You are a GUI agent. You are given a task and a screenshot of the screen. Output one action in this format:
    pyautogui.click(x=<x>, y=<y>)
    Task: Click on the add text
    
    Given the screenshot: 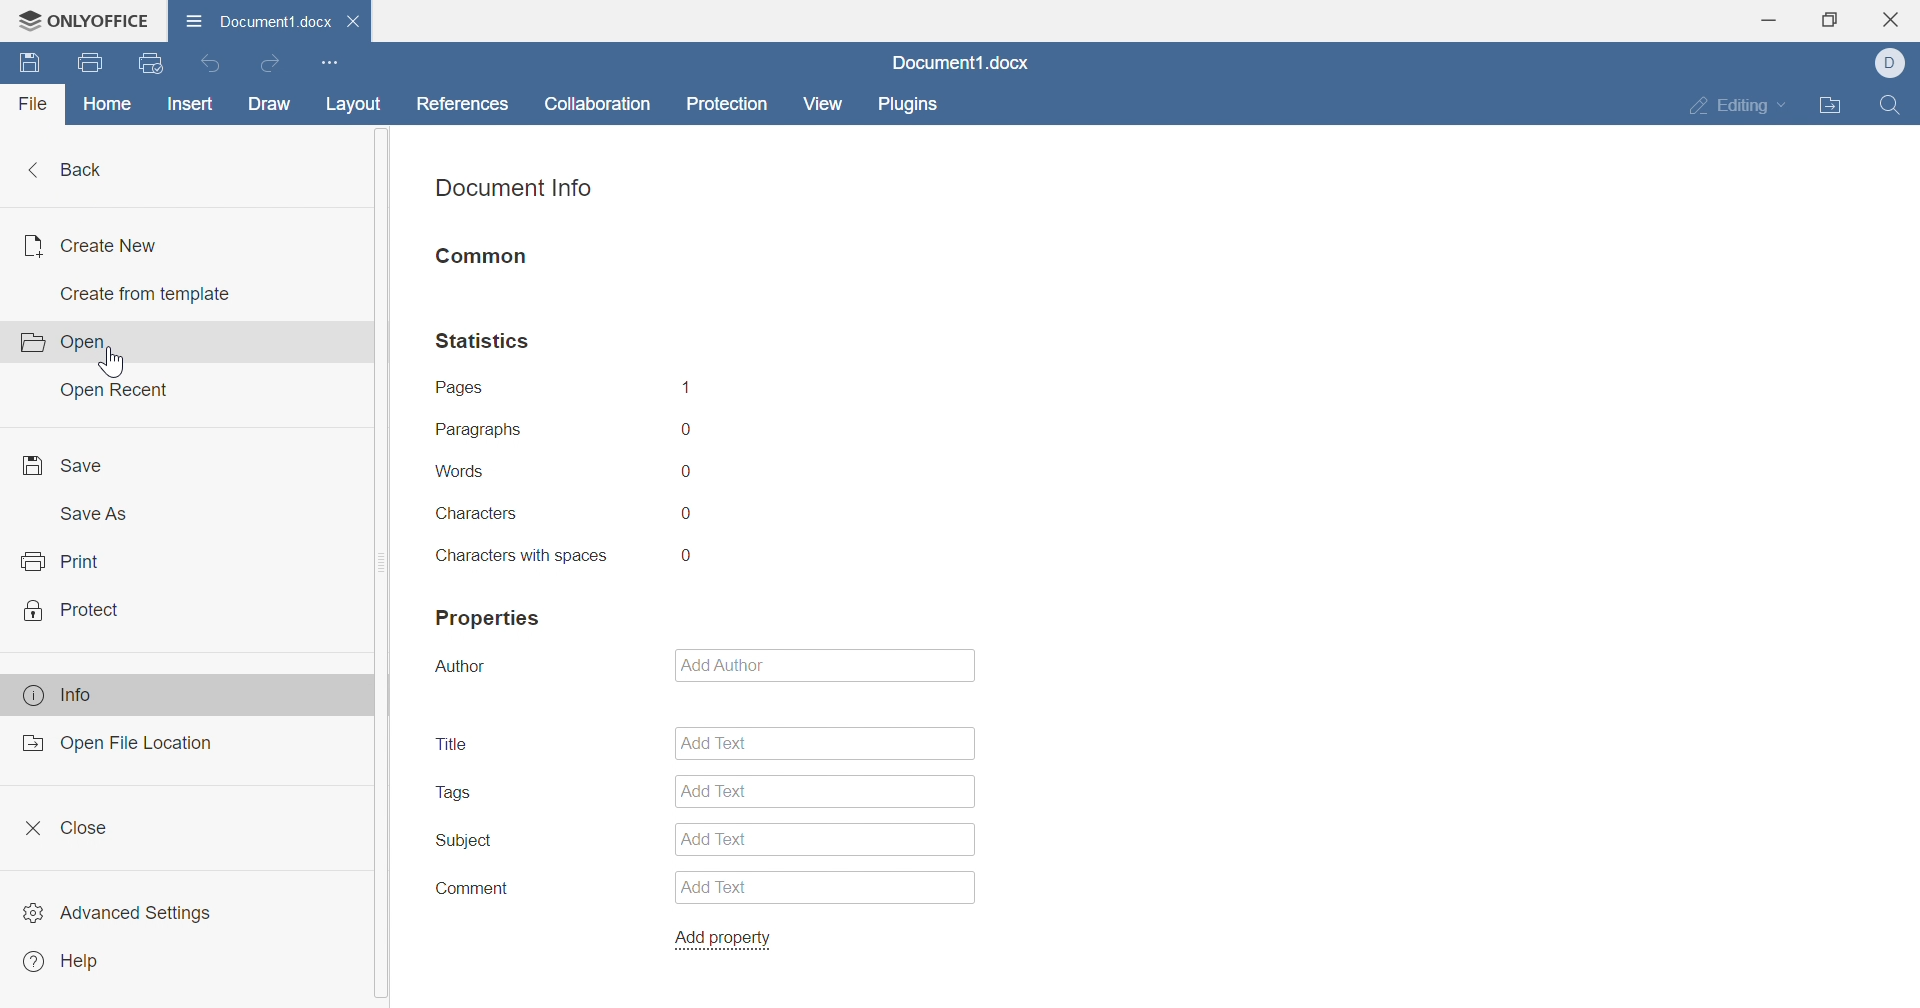 What is the action you would take?
    pyautogui.click(x=714, y=840)
    